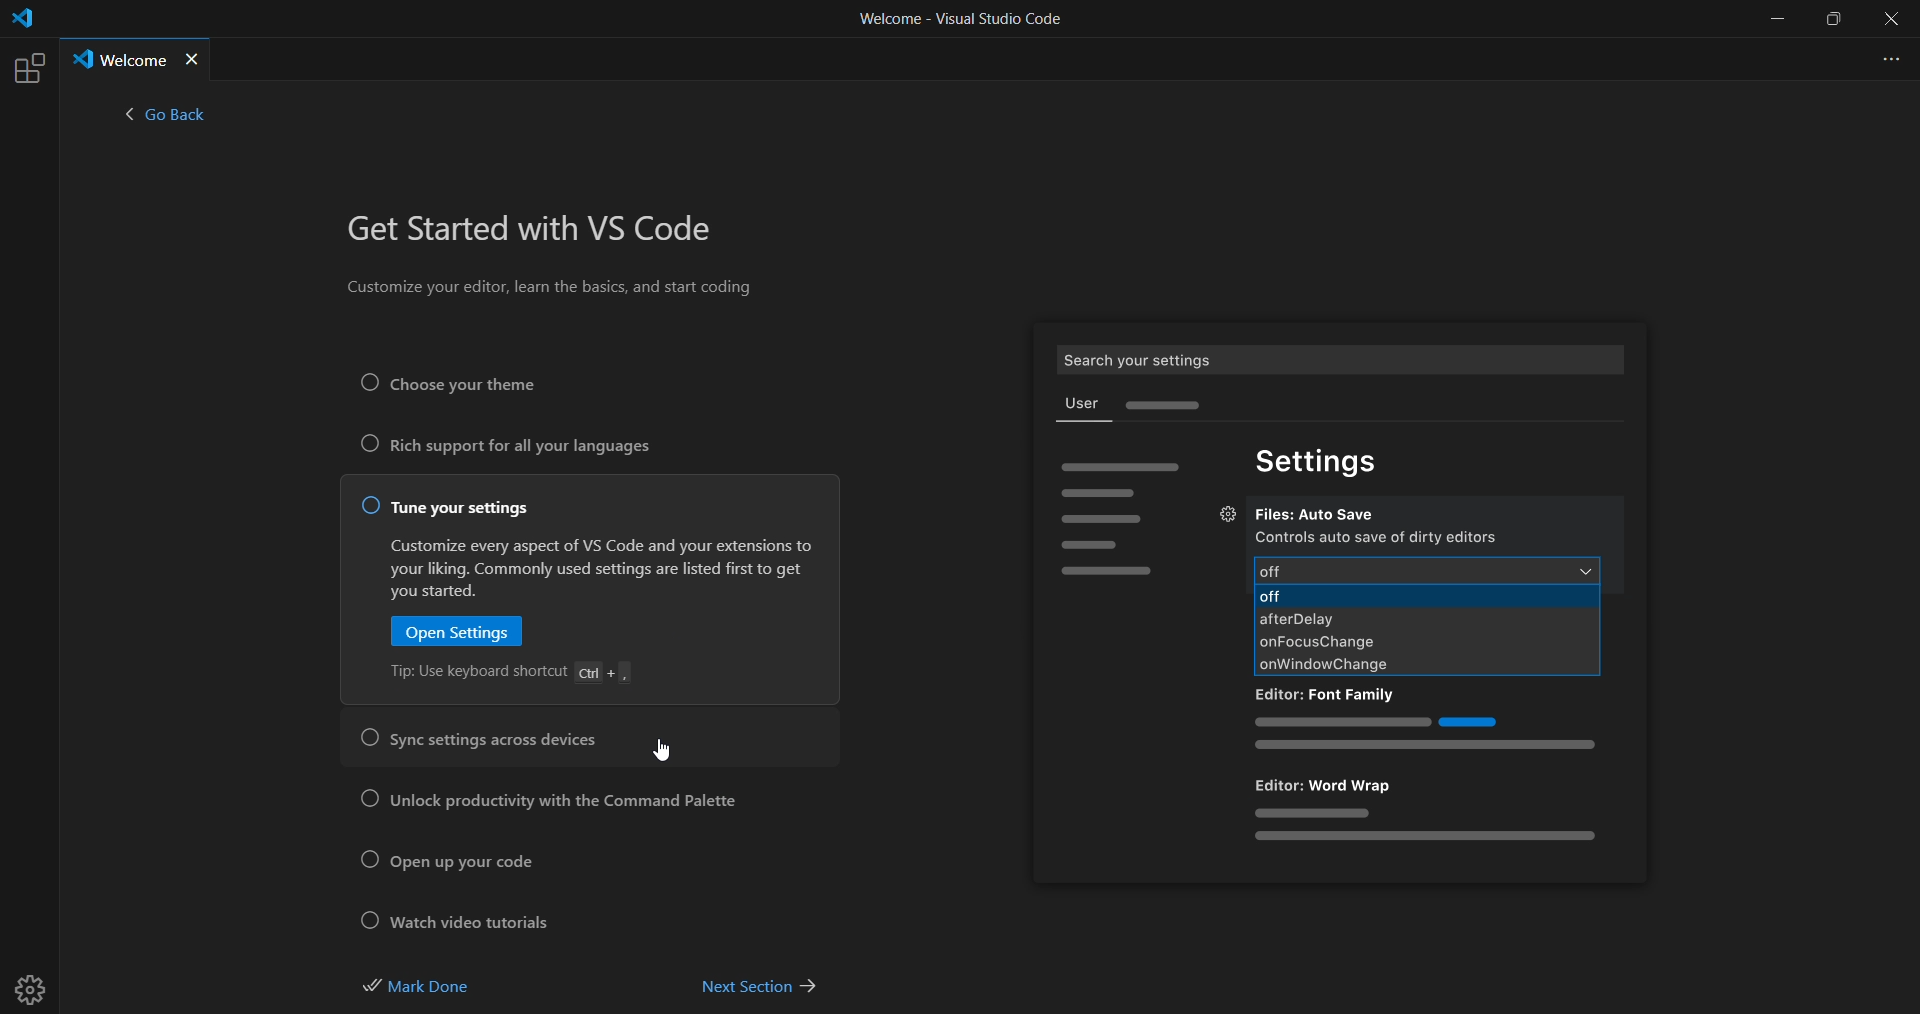 The width and height of the screenshot is (1920, 1014). Describe the element at coordinates (438, 986) in the screenshot. I see `mark done` at that location.